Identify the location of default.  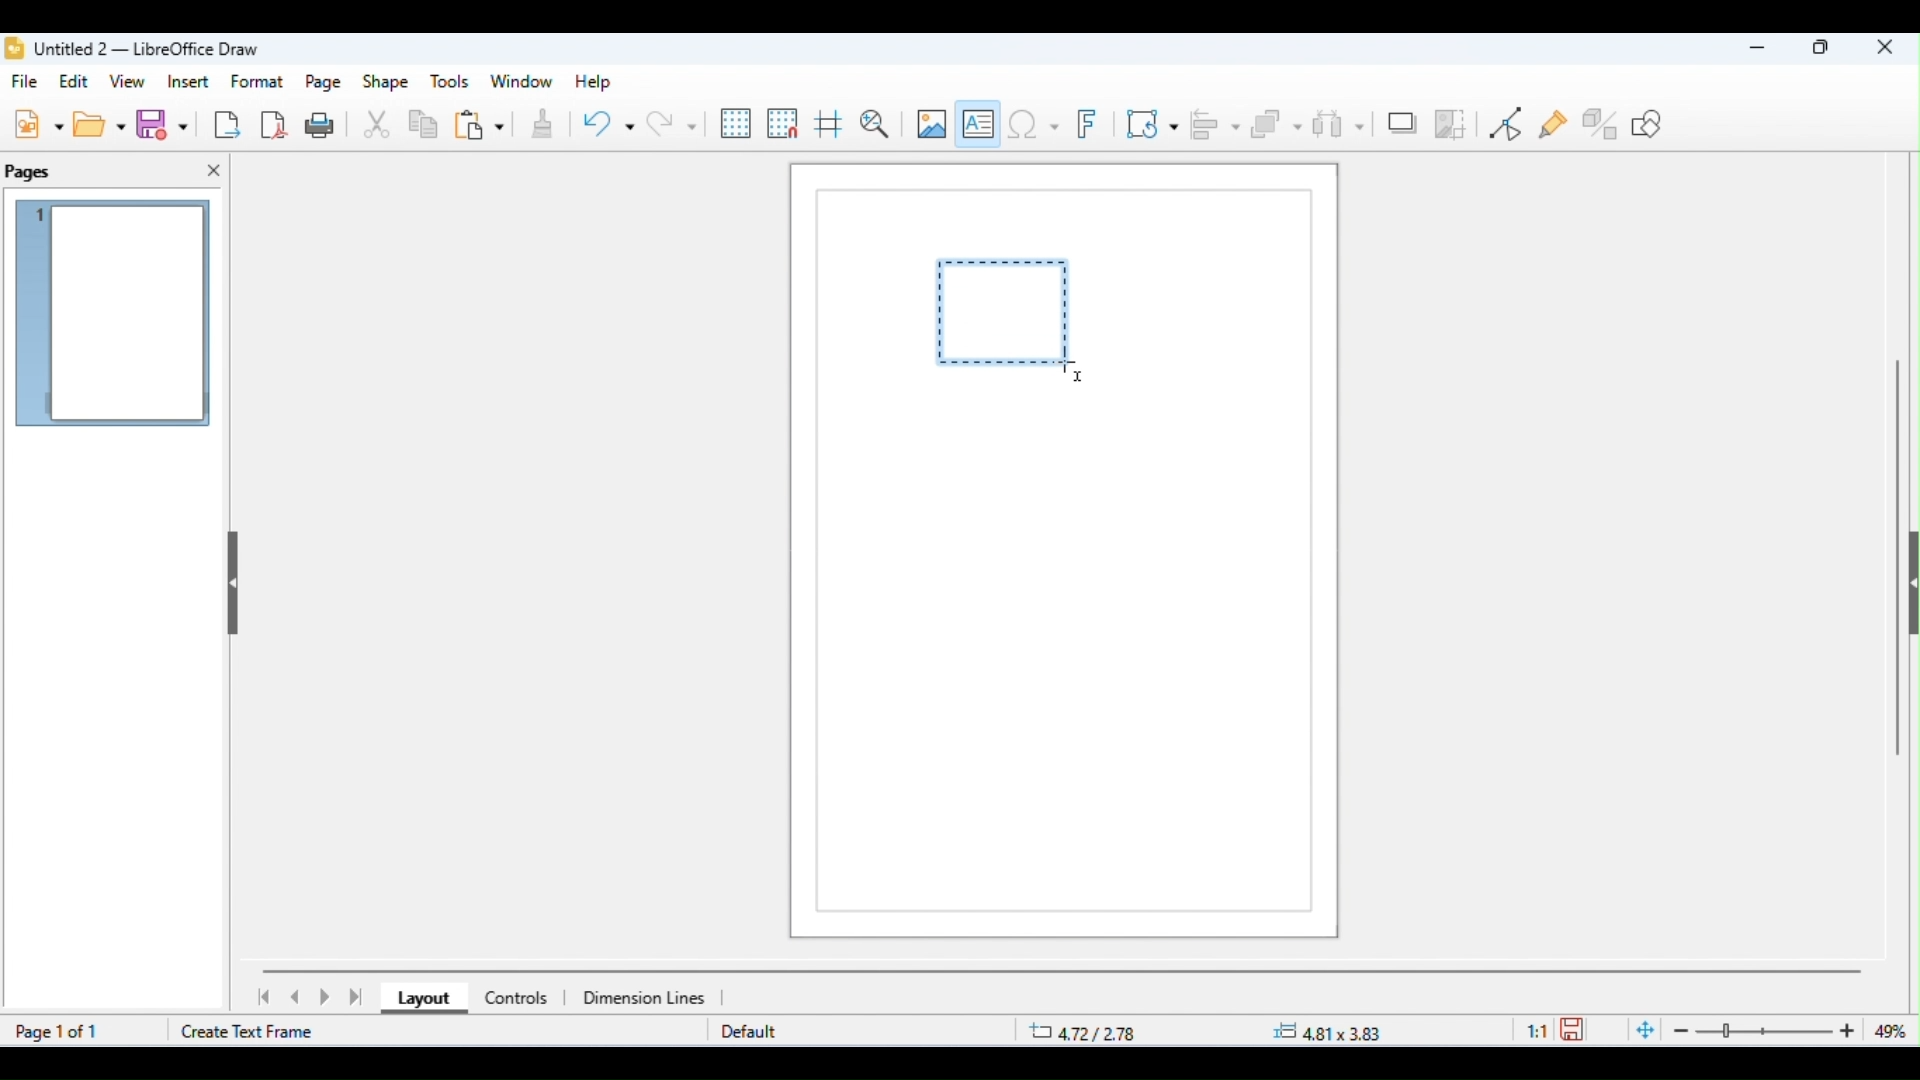
(749, 1033).